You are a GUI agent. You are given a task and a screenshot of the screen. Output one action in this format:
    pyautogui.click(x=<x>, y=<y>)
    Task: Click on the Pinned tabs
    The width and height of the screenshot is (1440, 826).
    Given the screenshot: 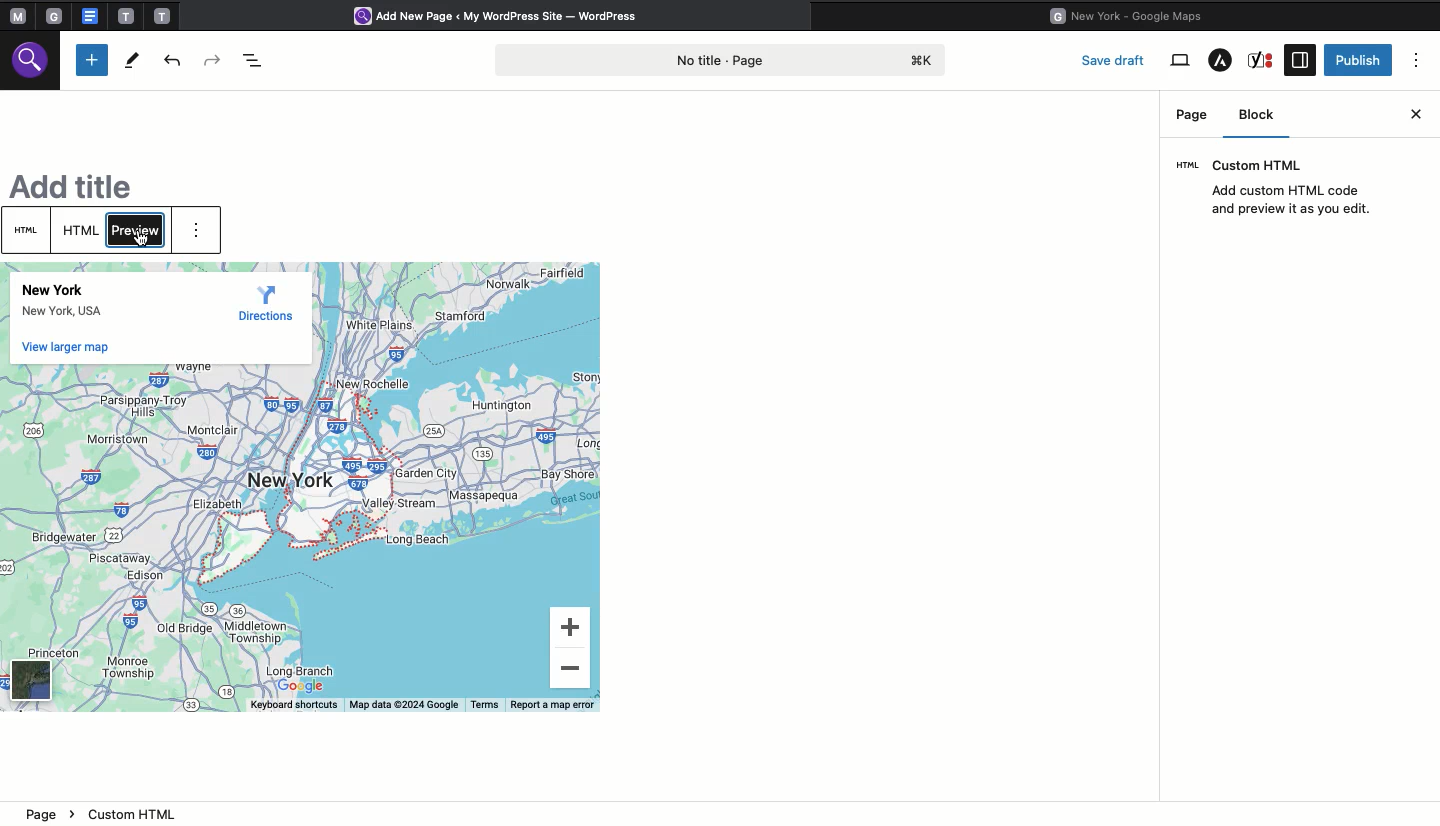 What is the action you would take?
    pyautogui.click(x=15, y=17)
    